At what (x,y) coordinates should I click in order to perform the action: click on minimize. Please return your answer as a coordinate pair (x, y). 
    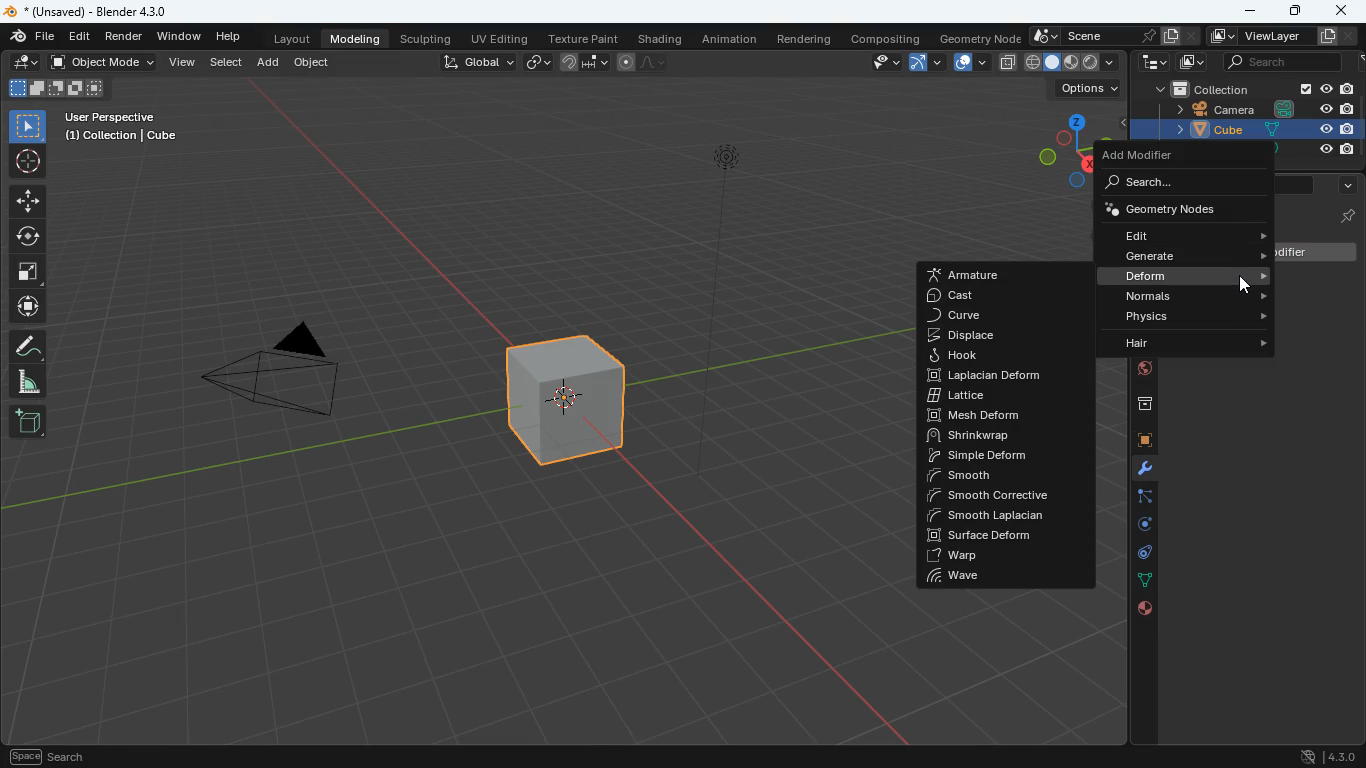
    Looking at the image, I should click on (1247, 12).